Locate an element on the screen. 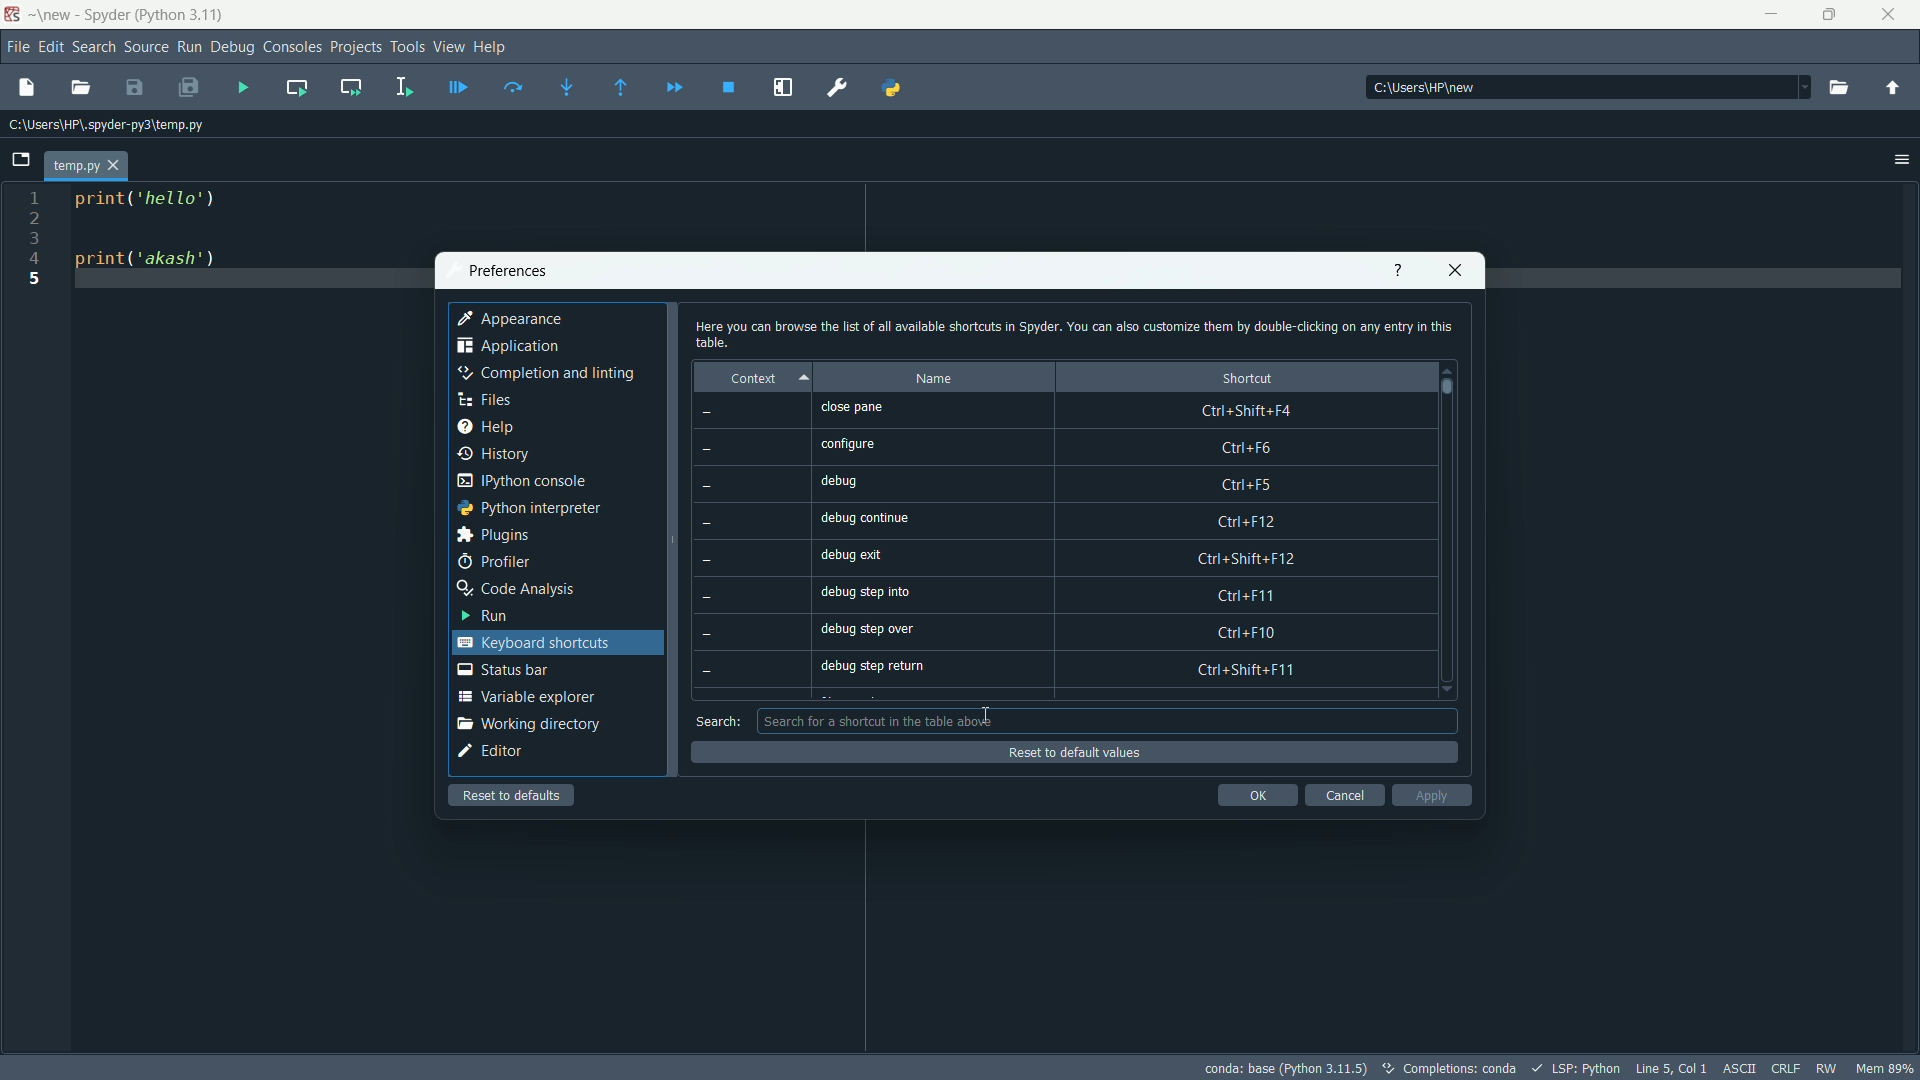  reset to default values is located at coordinates (1074, 752).